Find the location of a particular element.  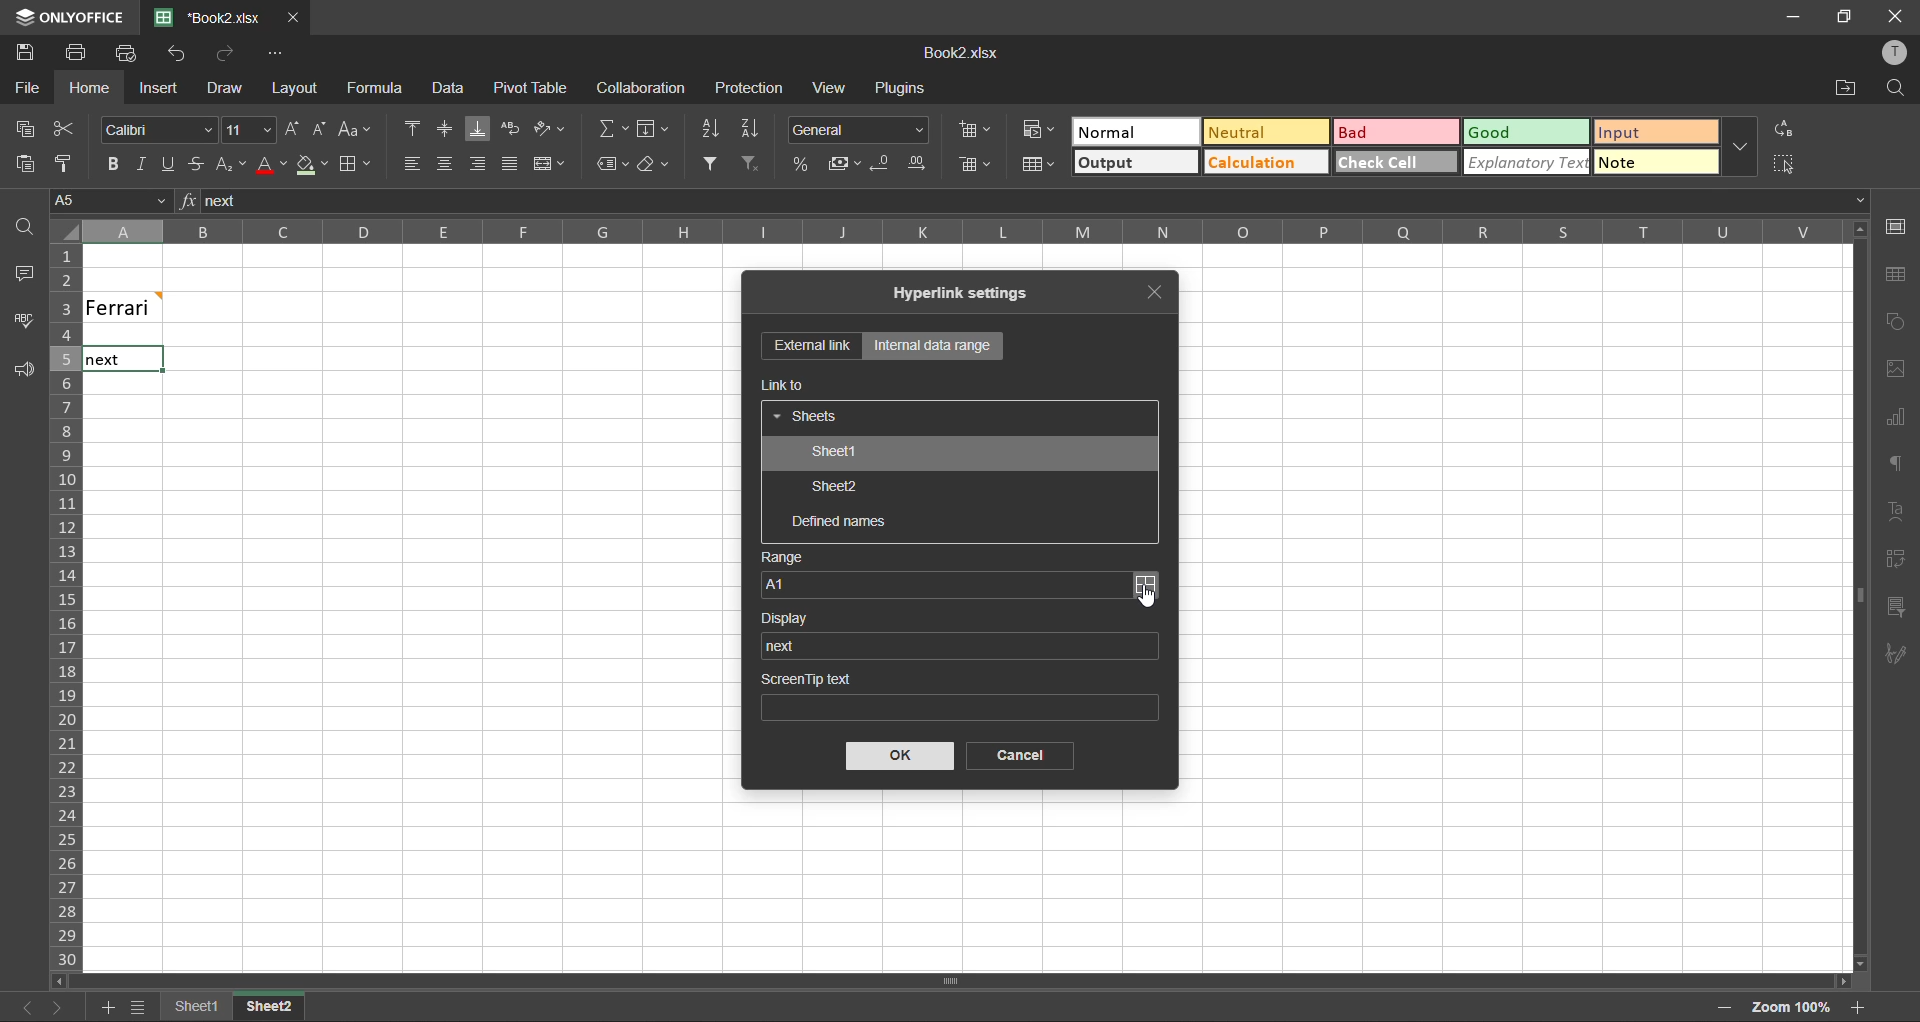

charts is located at coordinates (1895, 418).